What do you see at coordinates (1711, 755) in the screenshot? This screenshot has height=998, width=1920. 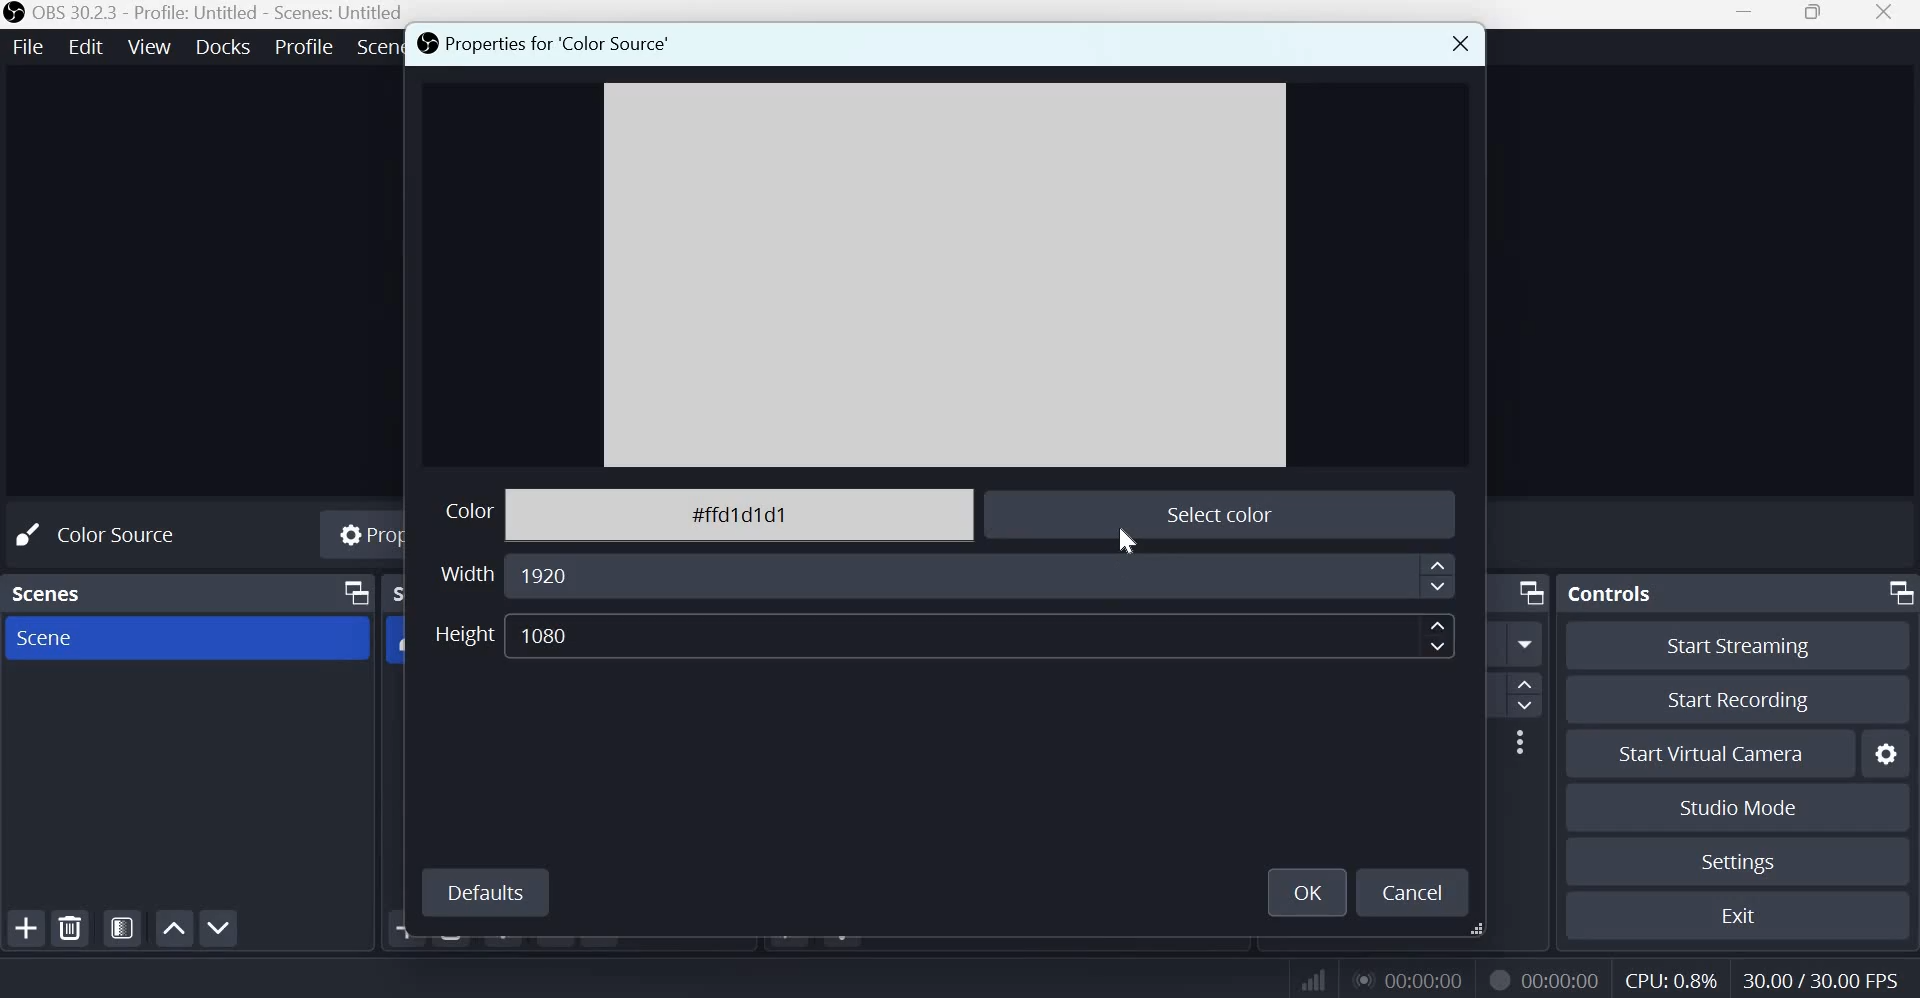 I see `Start Virual Camera` at bounding box center [1711, 755].